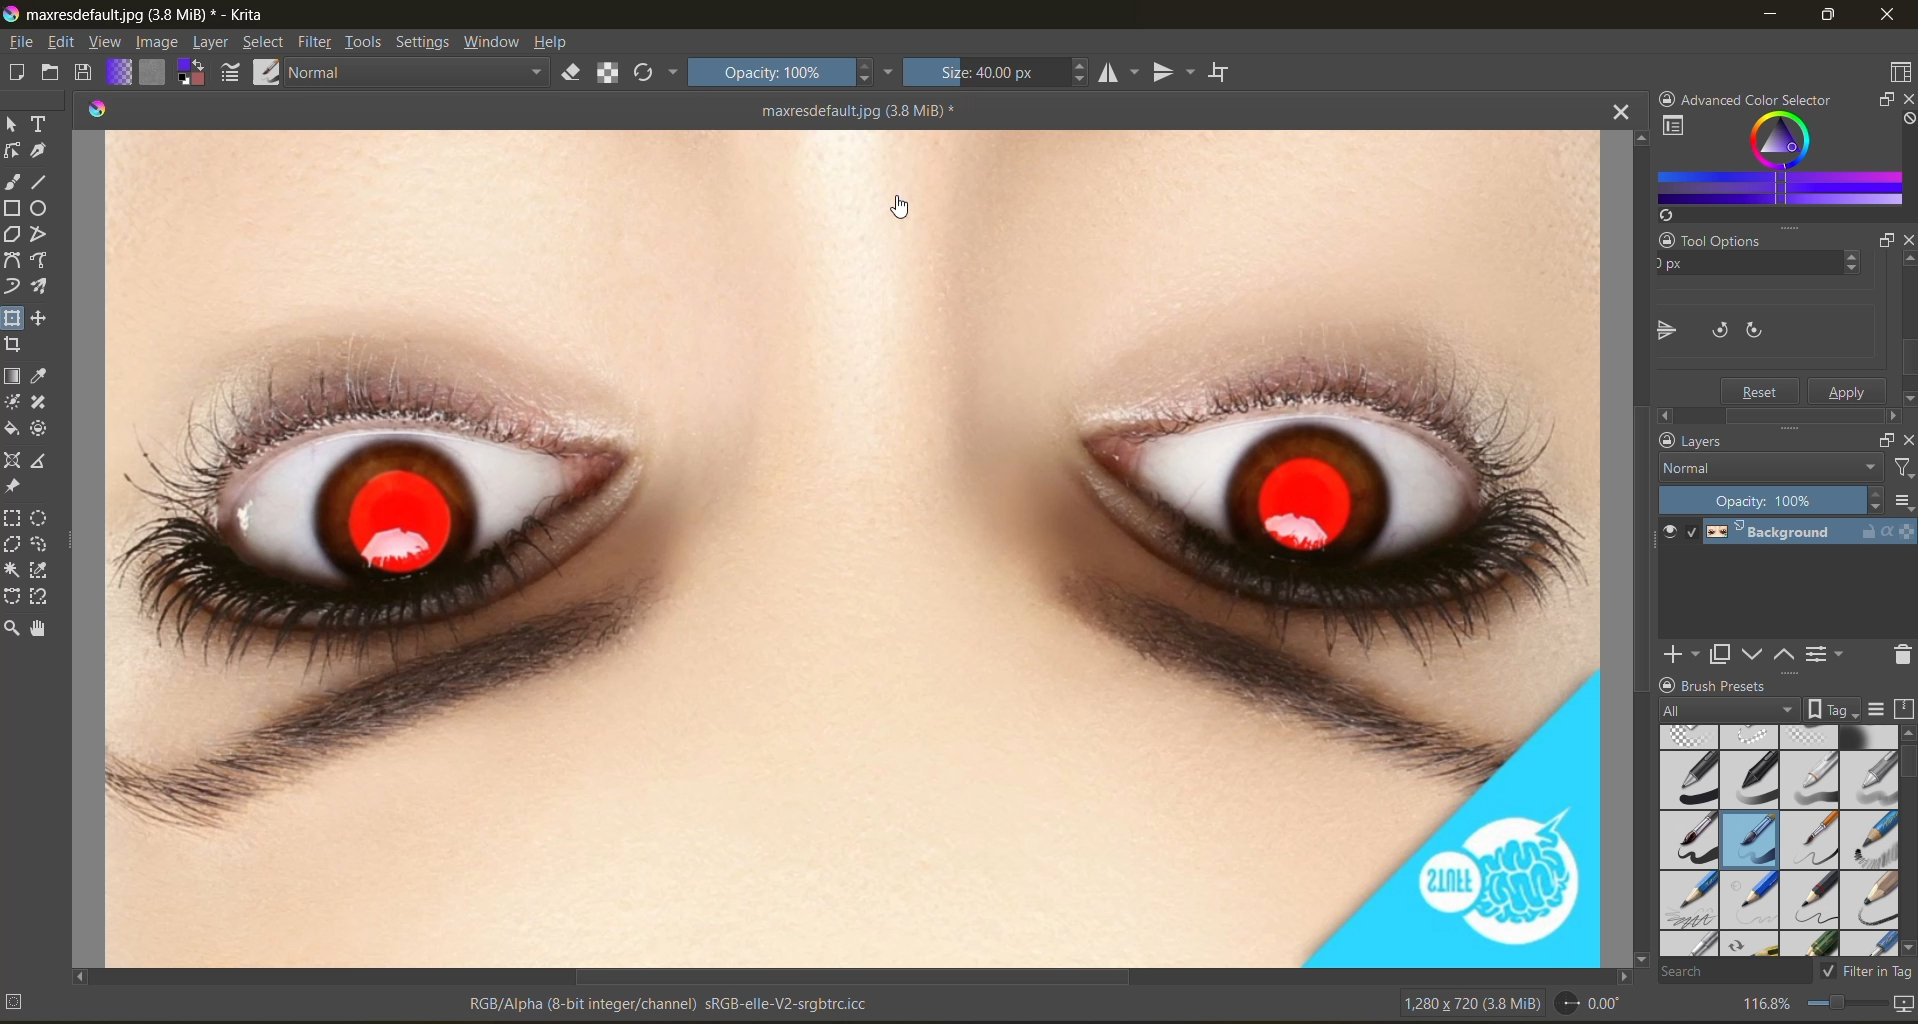 This screenshot has width=1918, height=1024. What do you see at coordinates (1222, 70) in the screenshot?
I see `wrap around mode` at bounding box center [1222, 70].